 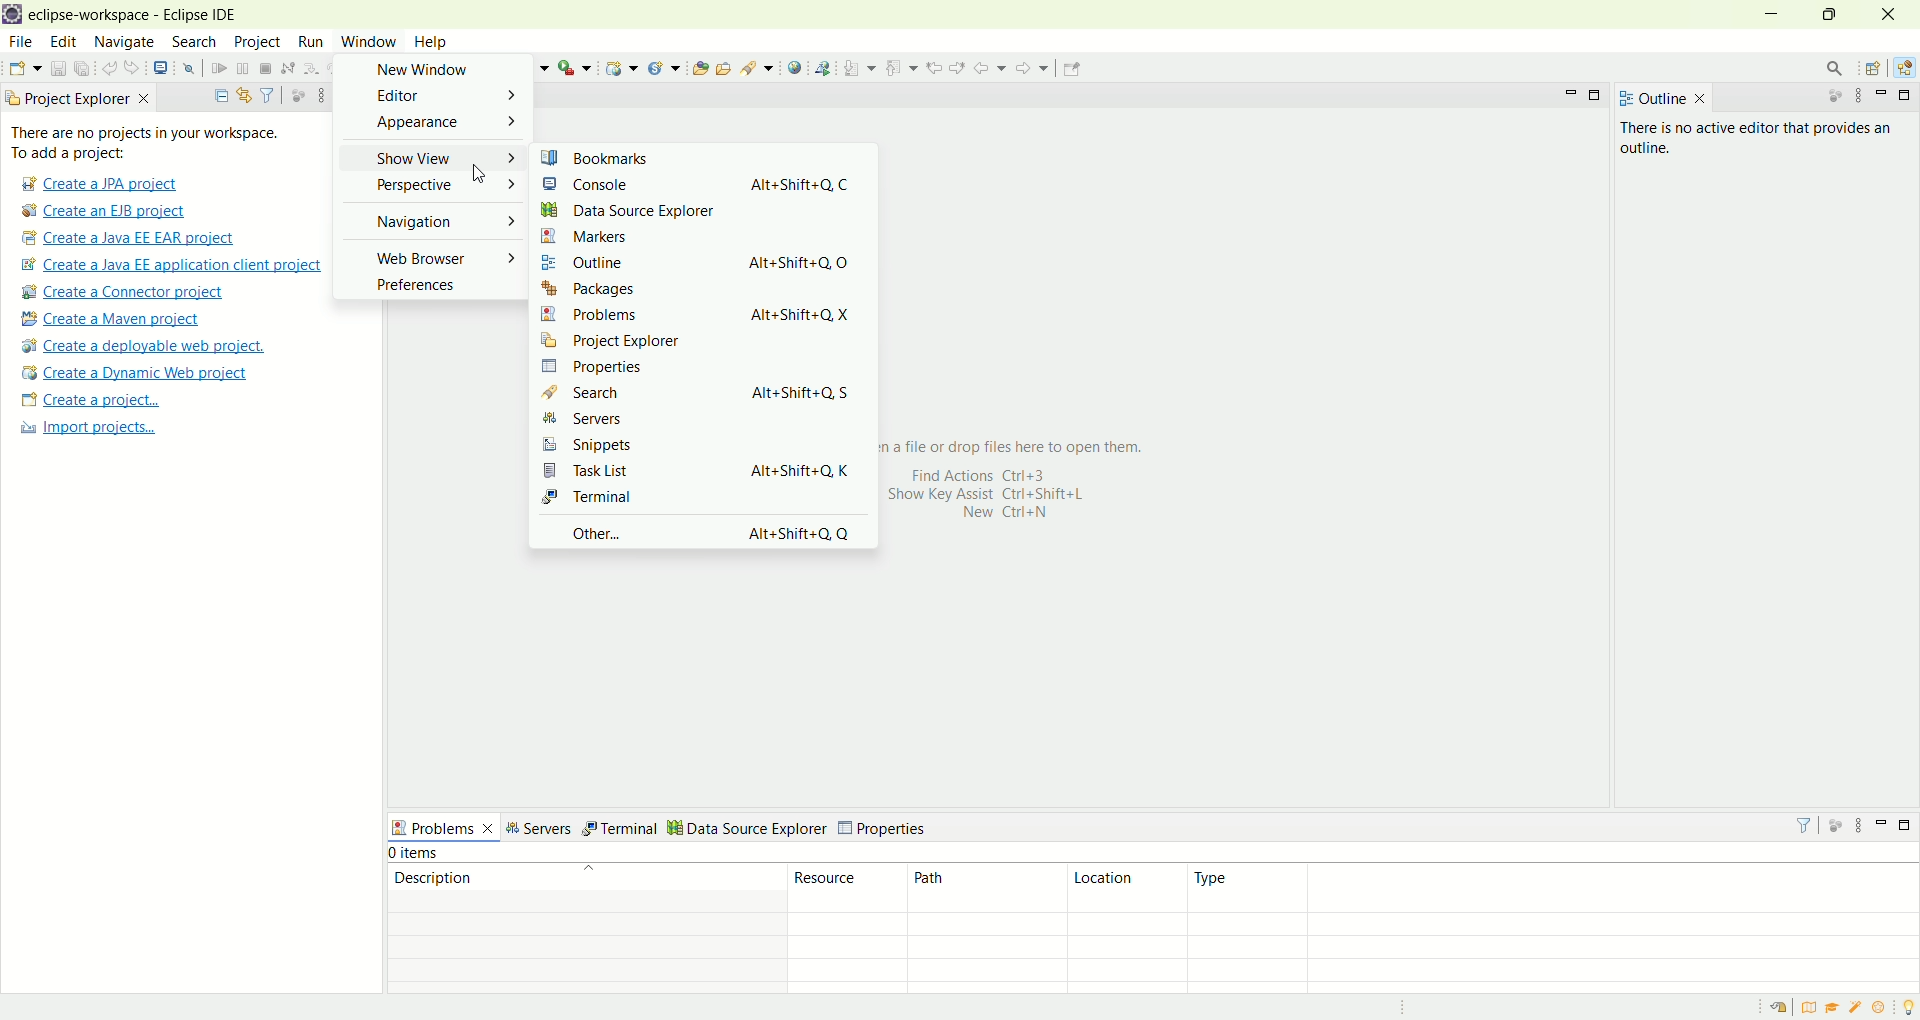 I want to click on terminal, so click(x=621, y=826).